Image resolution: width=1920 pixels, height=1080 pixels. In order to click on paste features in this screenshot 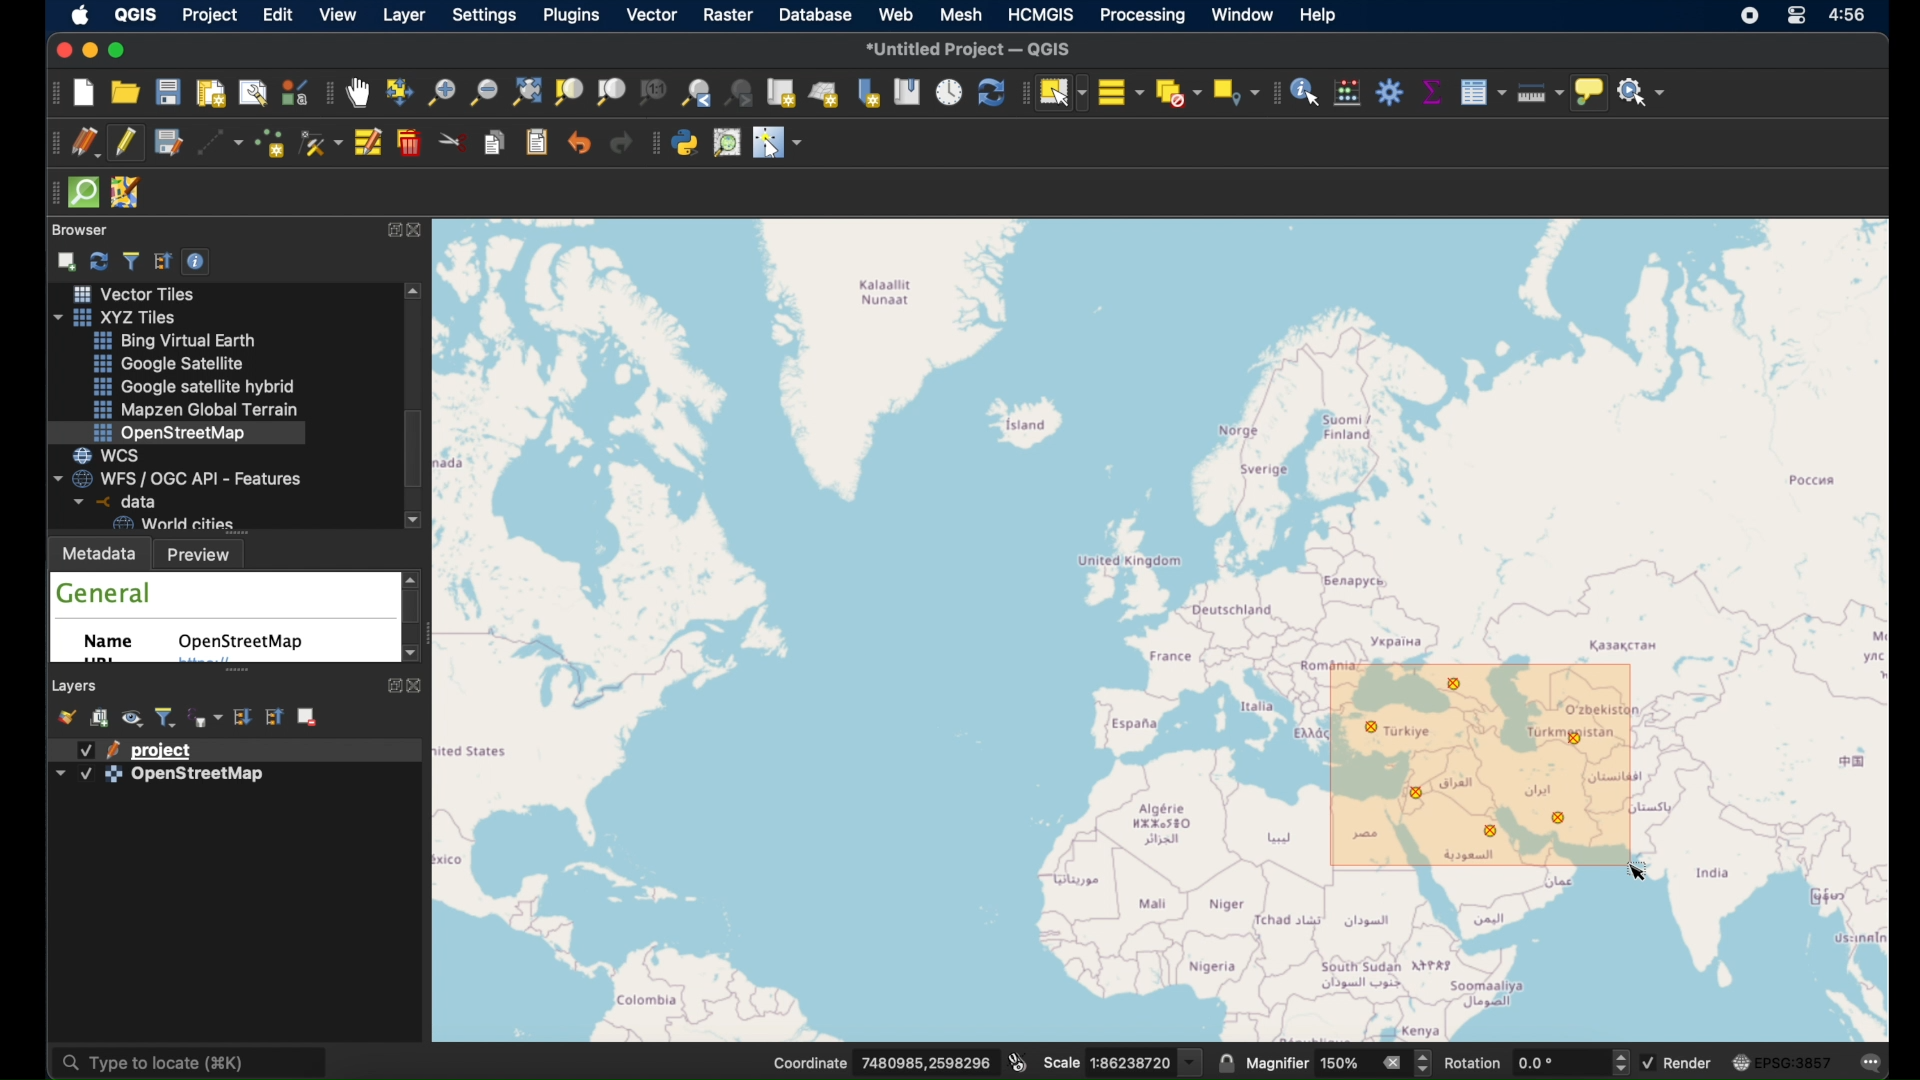, I will do `click(539, 144)`.